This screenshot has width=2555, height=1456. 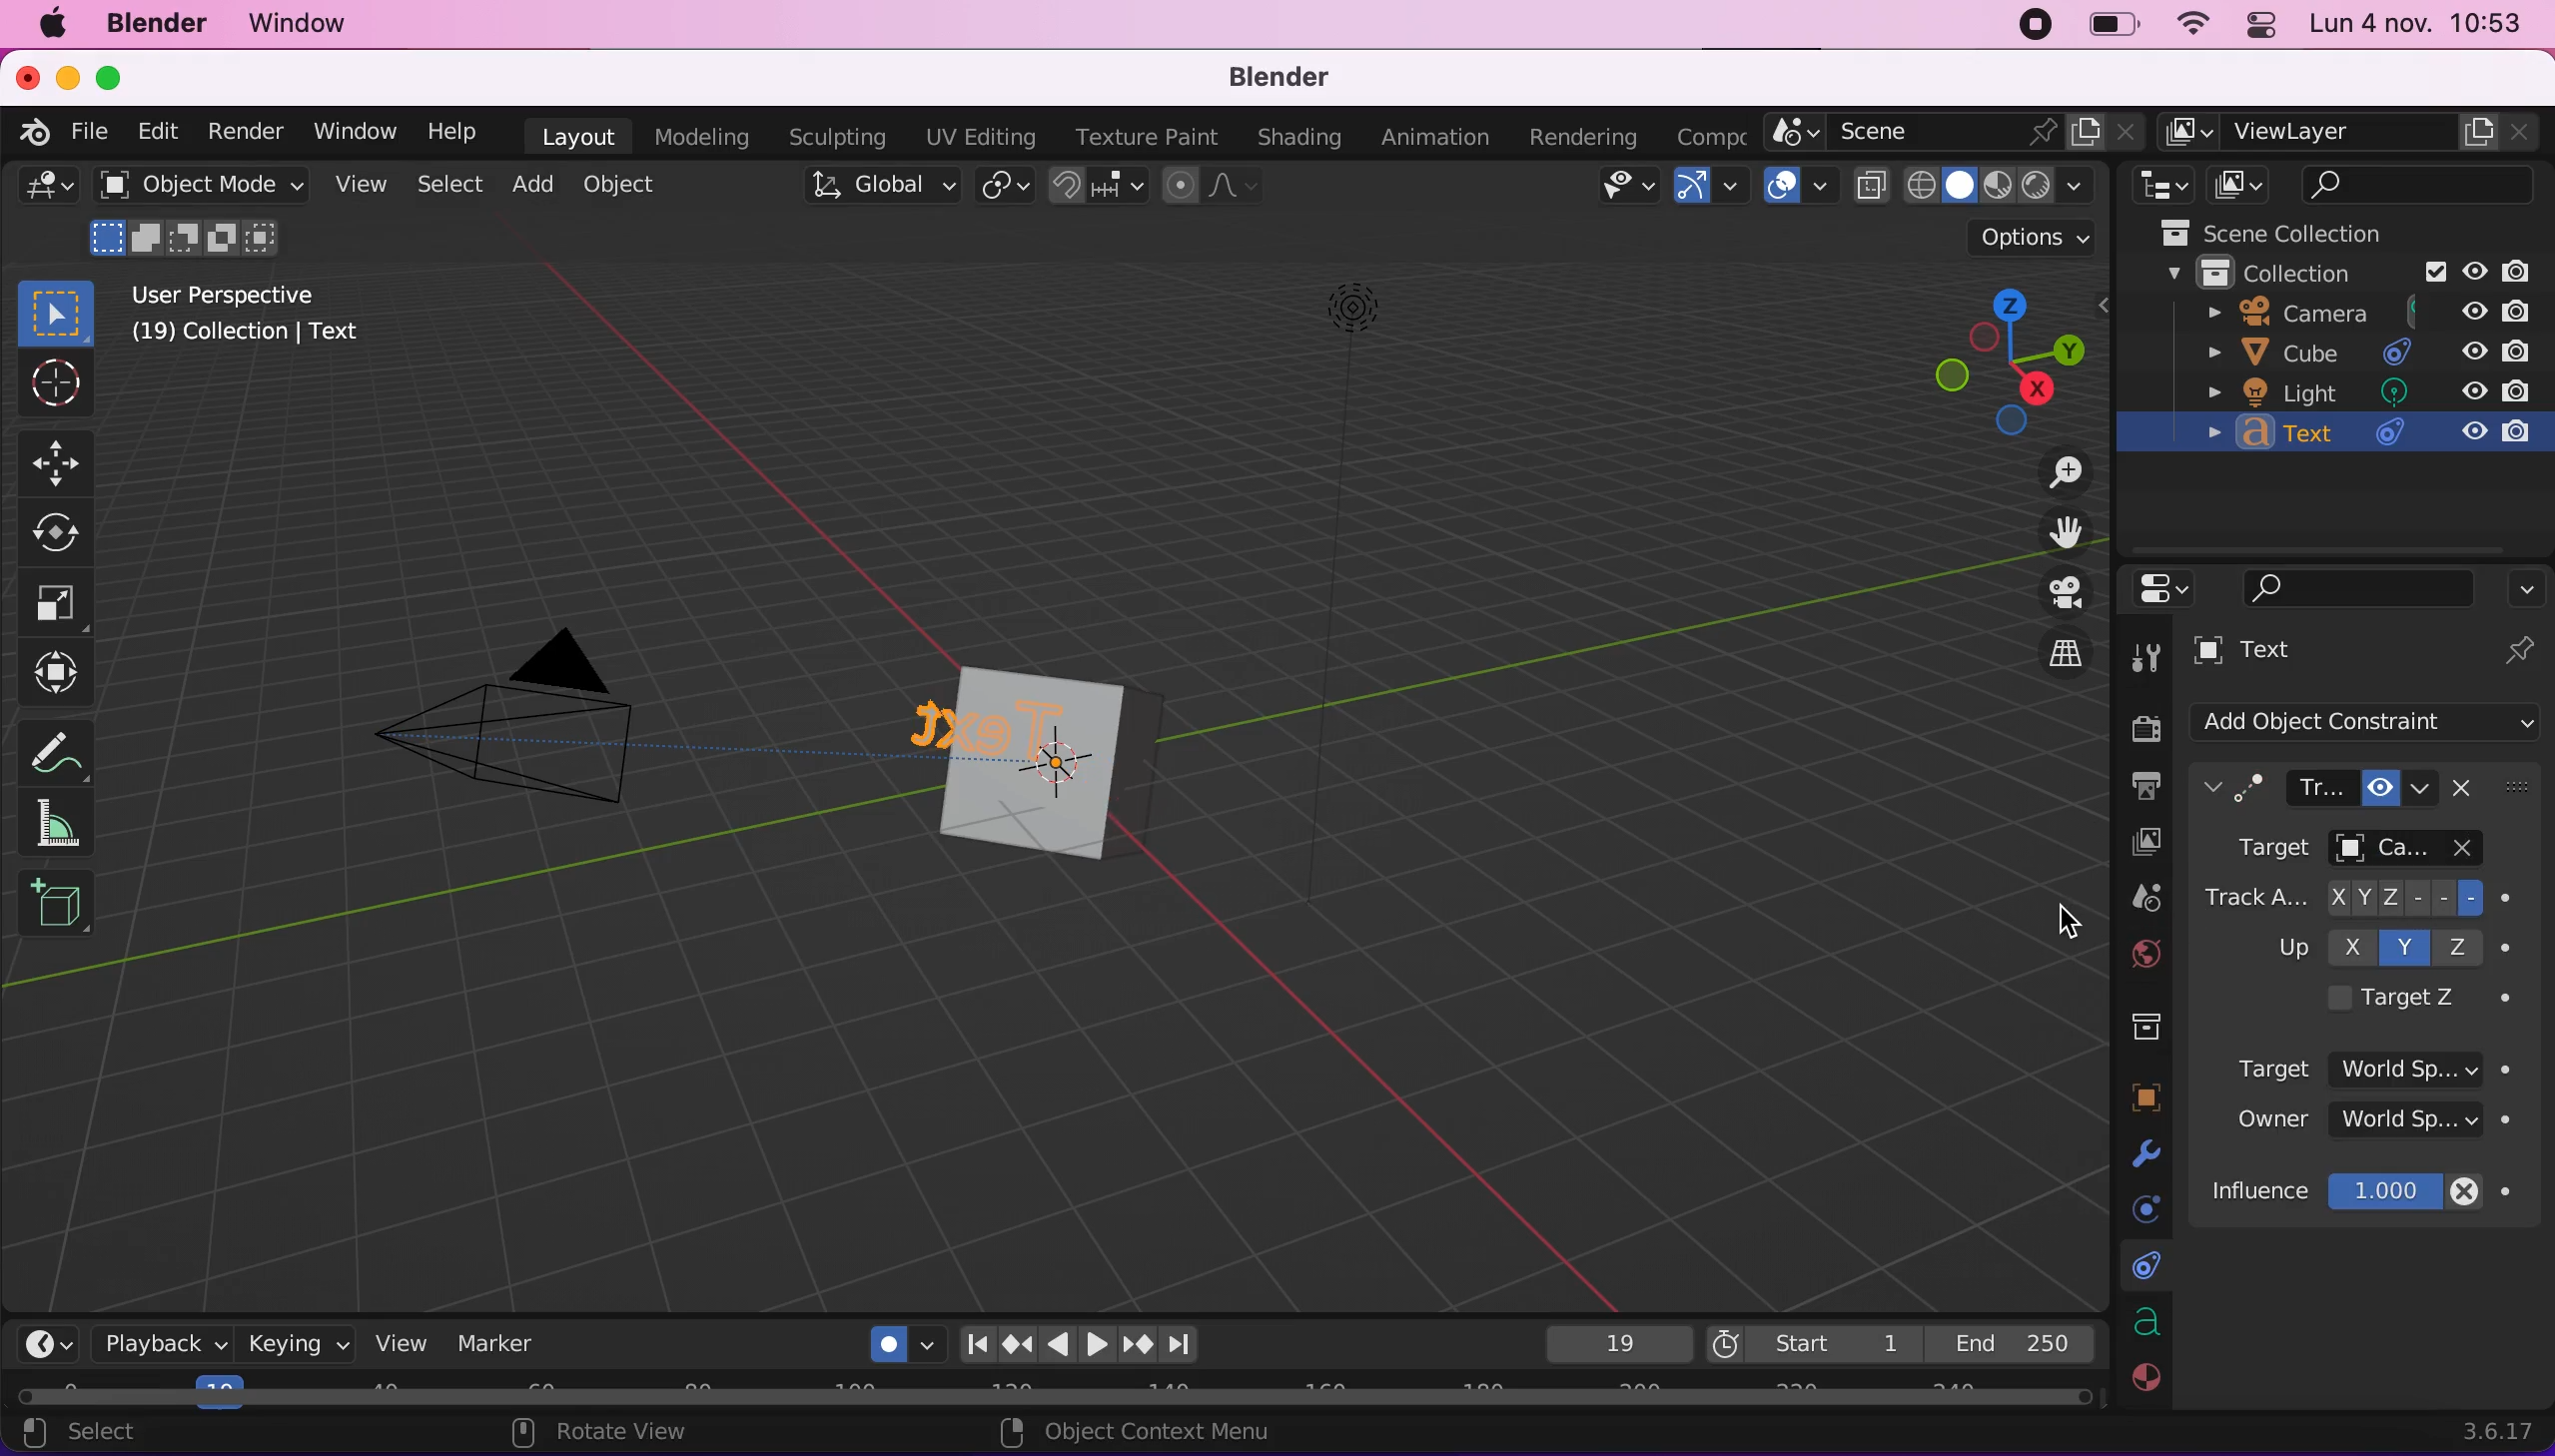 What do you see at coordinates (2141, 1269) in the screenshot?
I see `constraints` at bounding box center [2141, 1269].